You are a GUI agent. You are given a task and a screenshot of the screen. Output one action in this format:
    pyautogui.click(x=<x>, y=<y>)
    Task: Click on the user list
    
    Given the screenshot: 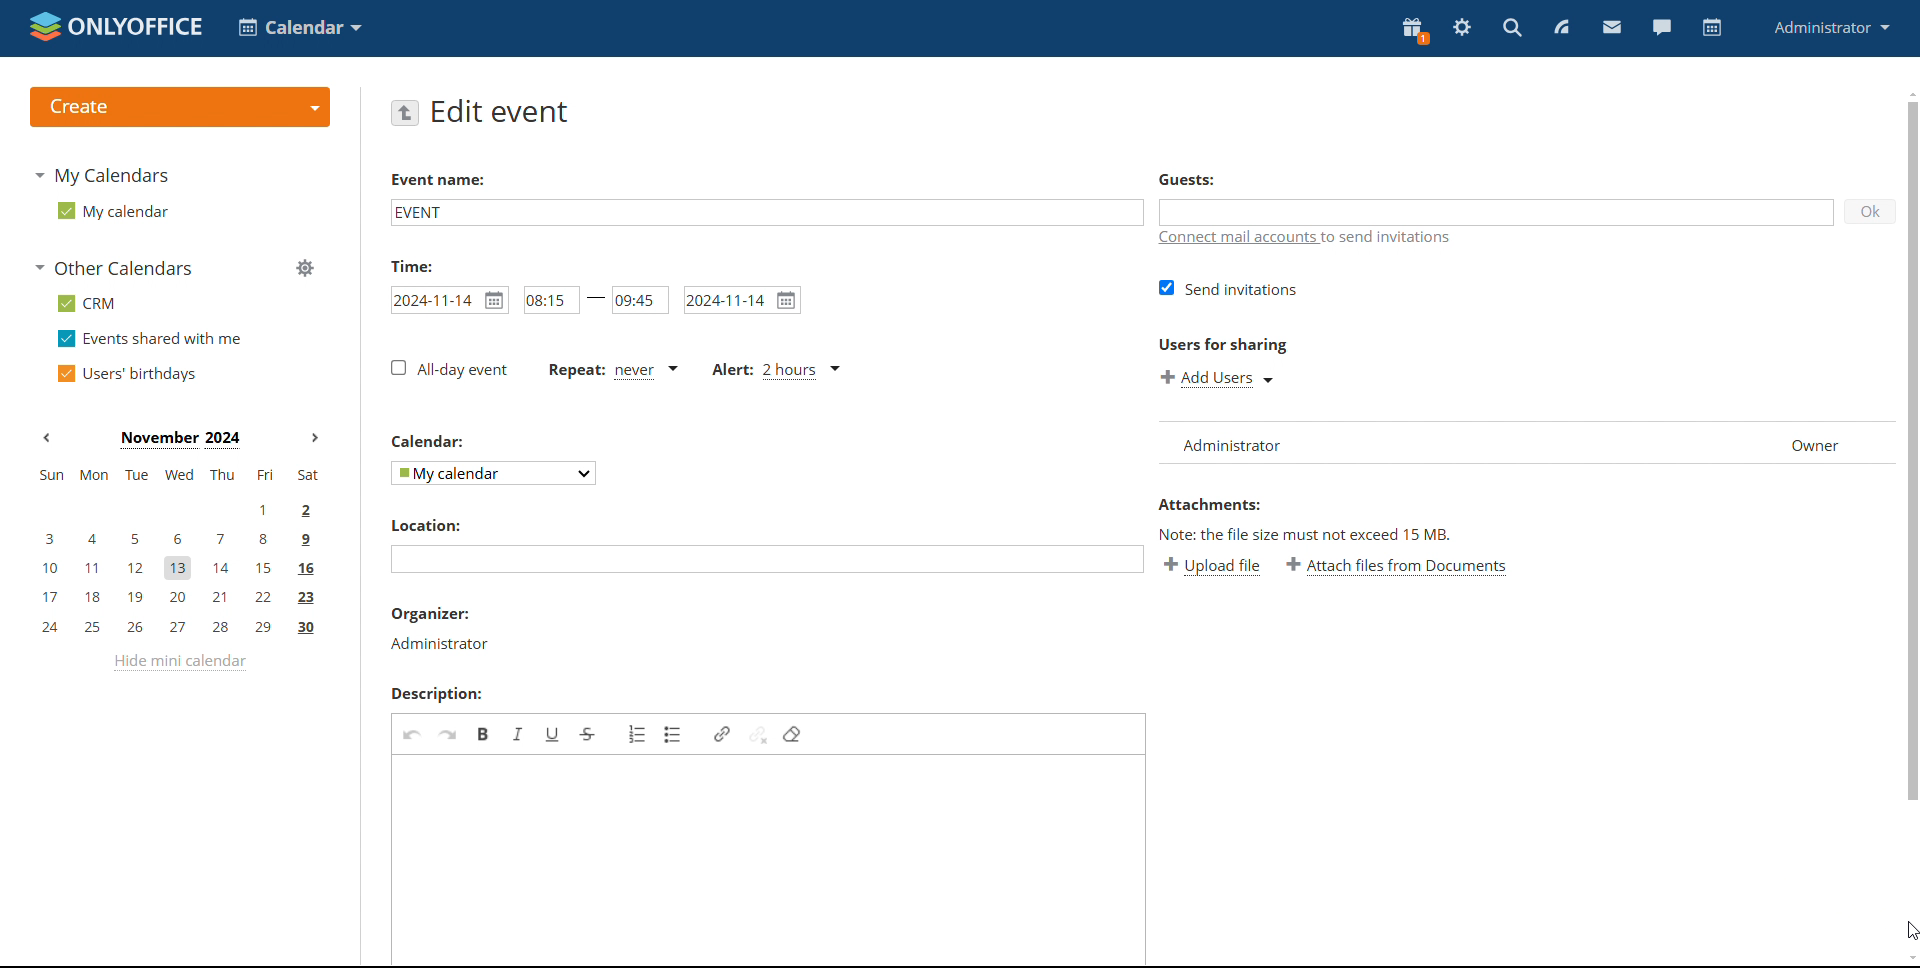 What is the action you would take?
    pyautogui.click(x=1524, y=443)
    